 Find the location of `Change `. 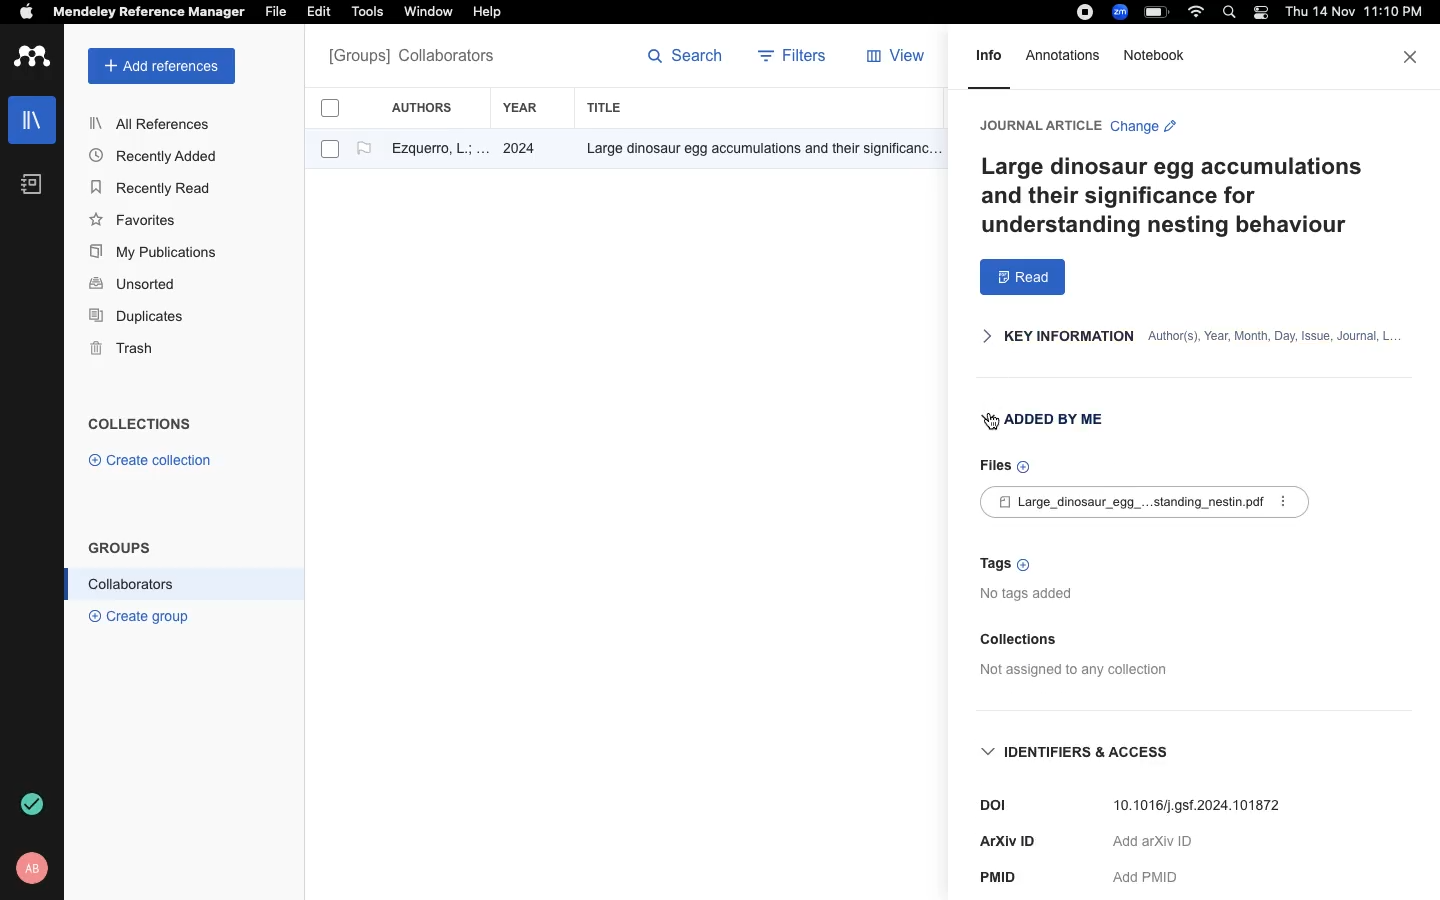

Change  is located at coordinates (1143, 129).